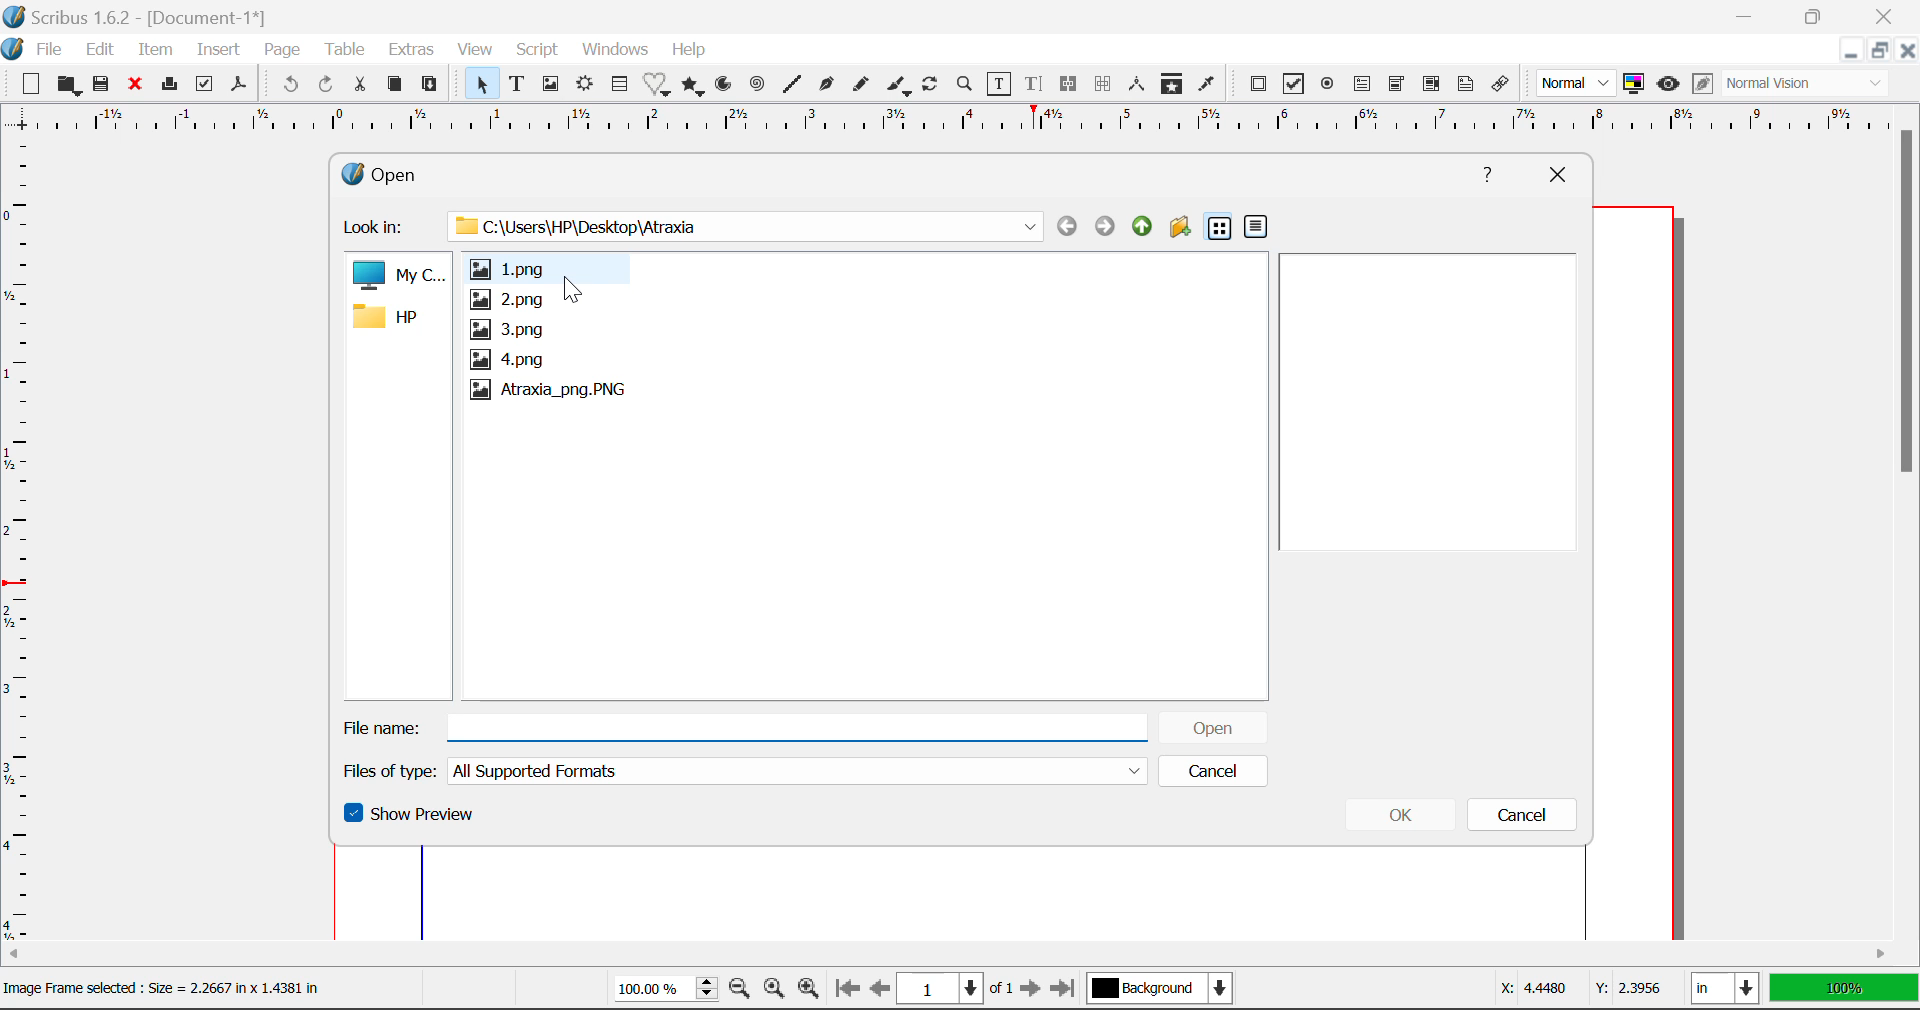 The height and width of the screenshot is (1010, 1920). Describe the element at coordinates (1853, 53) in the screenshot. I see `Restore Down` at that location.